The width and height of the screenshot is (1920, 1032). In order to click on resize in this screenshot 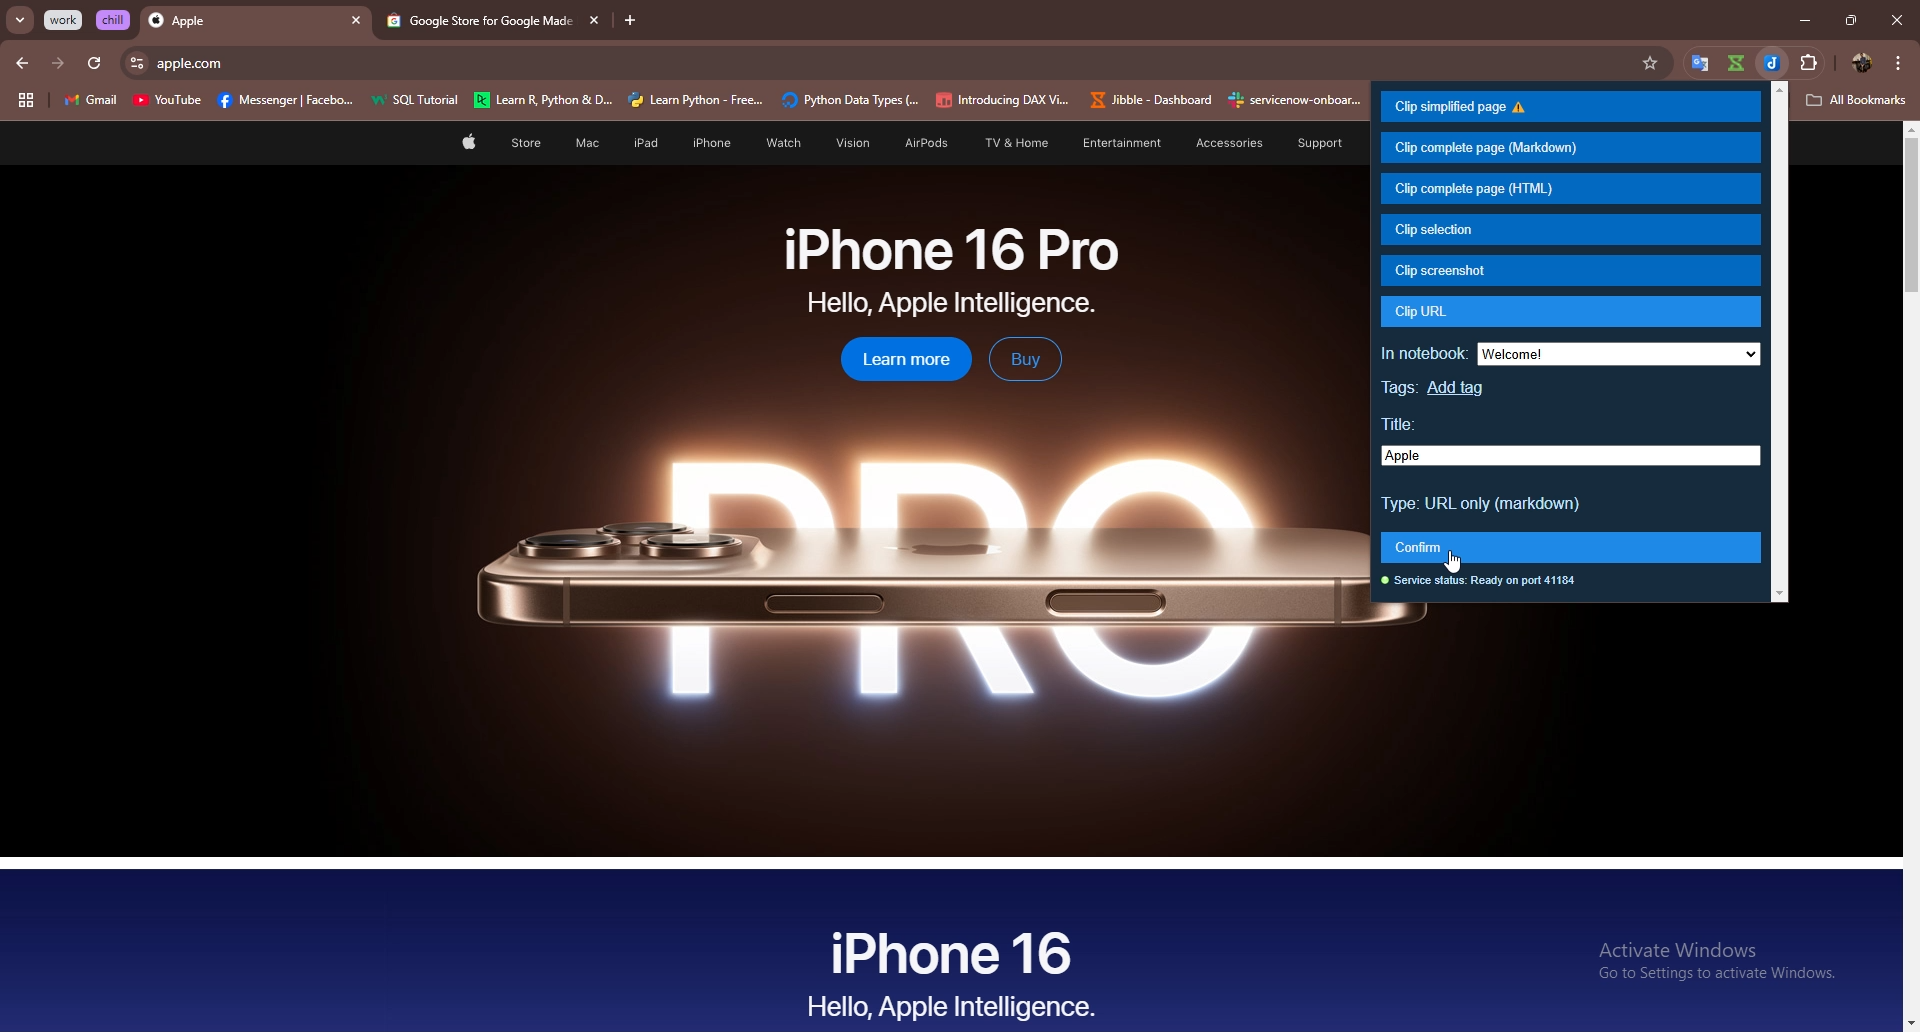, I will do `click(1850, 20)`.